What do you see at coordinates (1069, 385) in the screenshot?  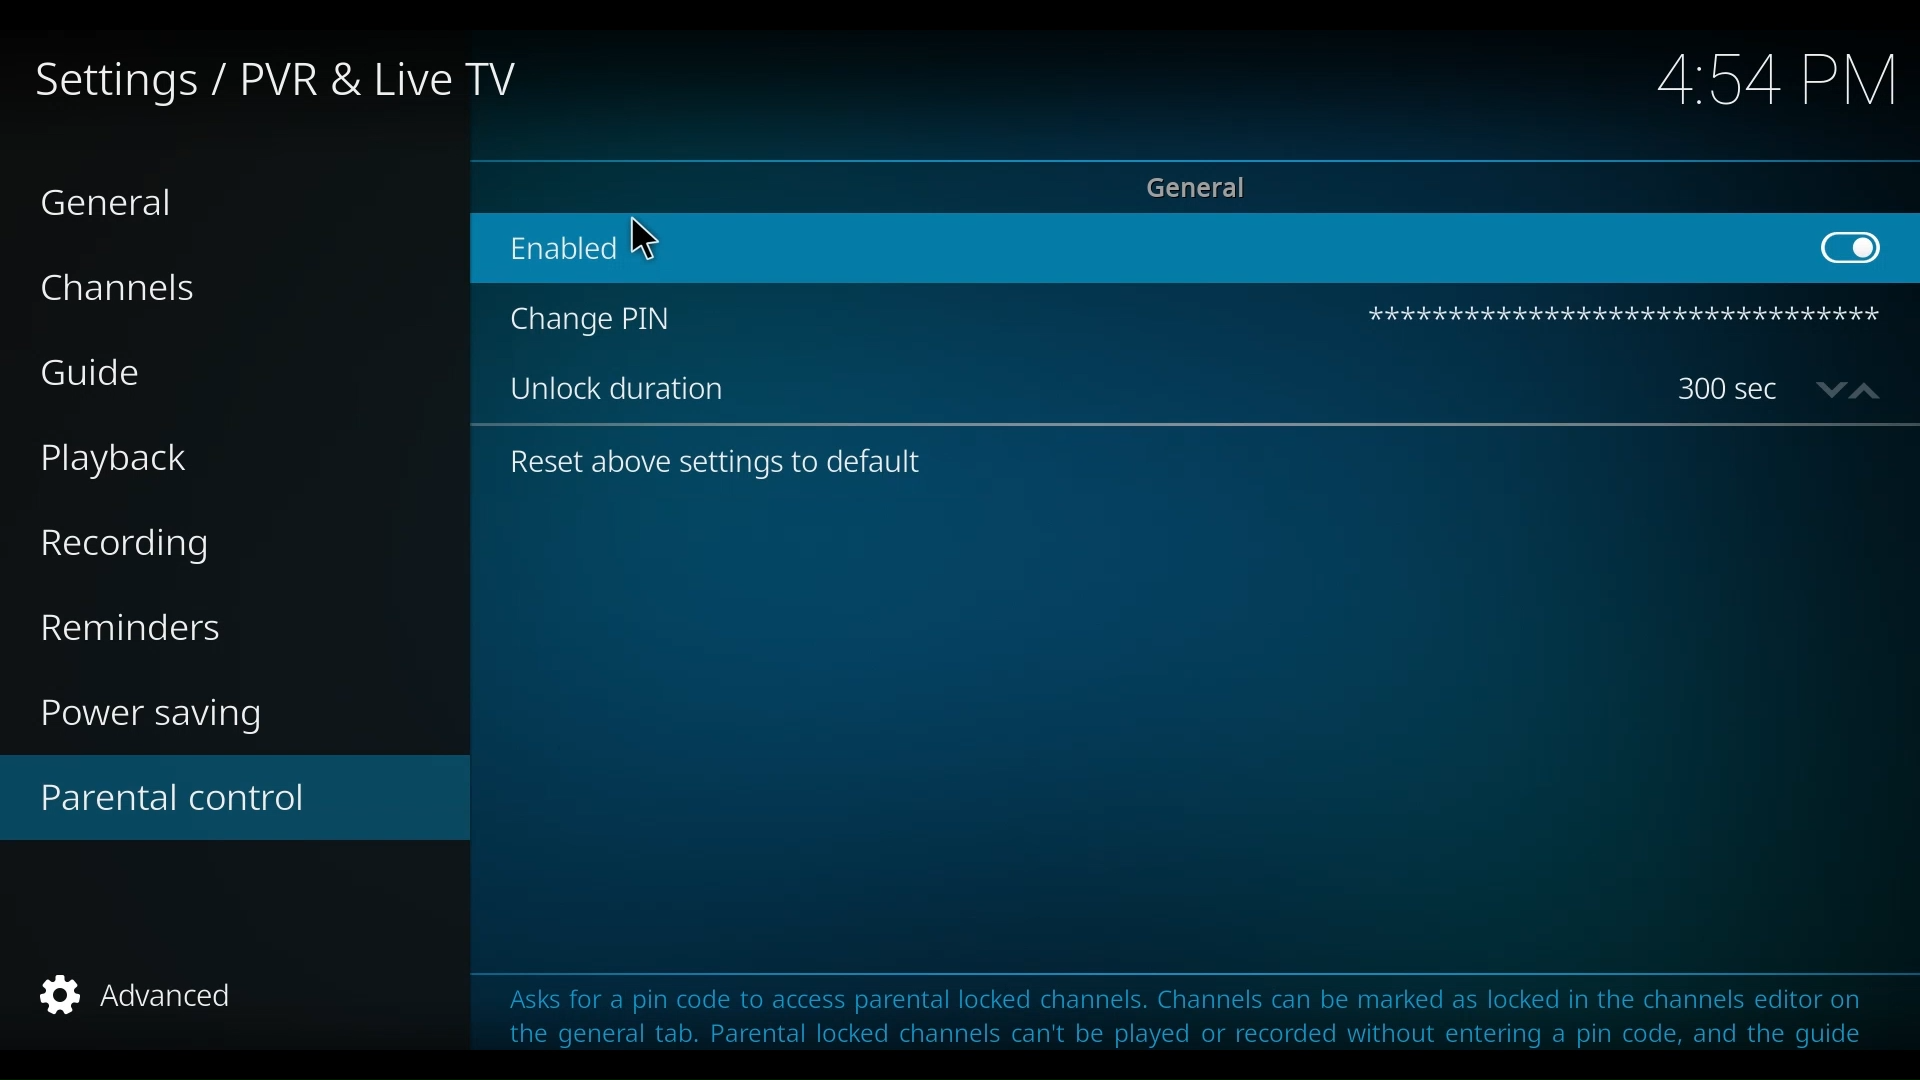 I see `Unlock duration` at bounding box center [1069, 385].